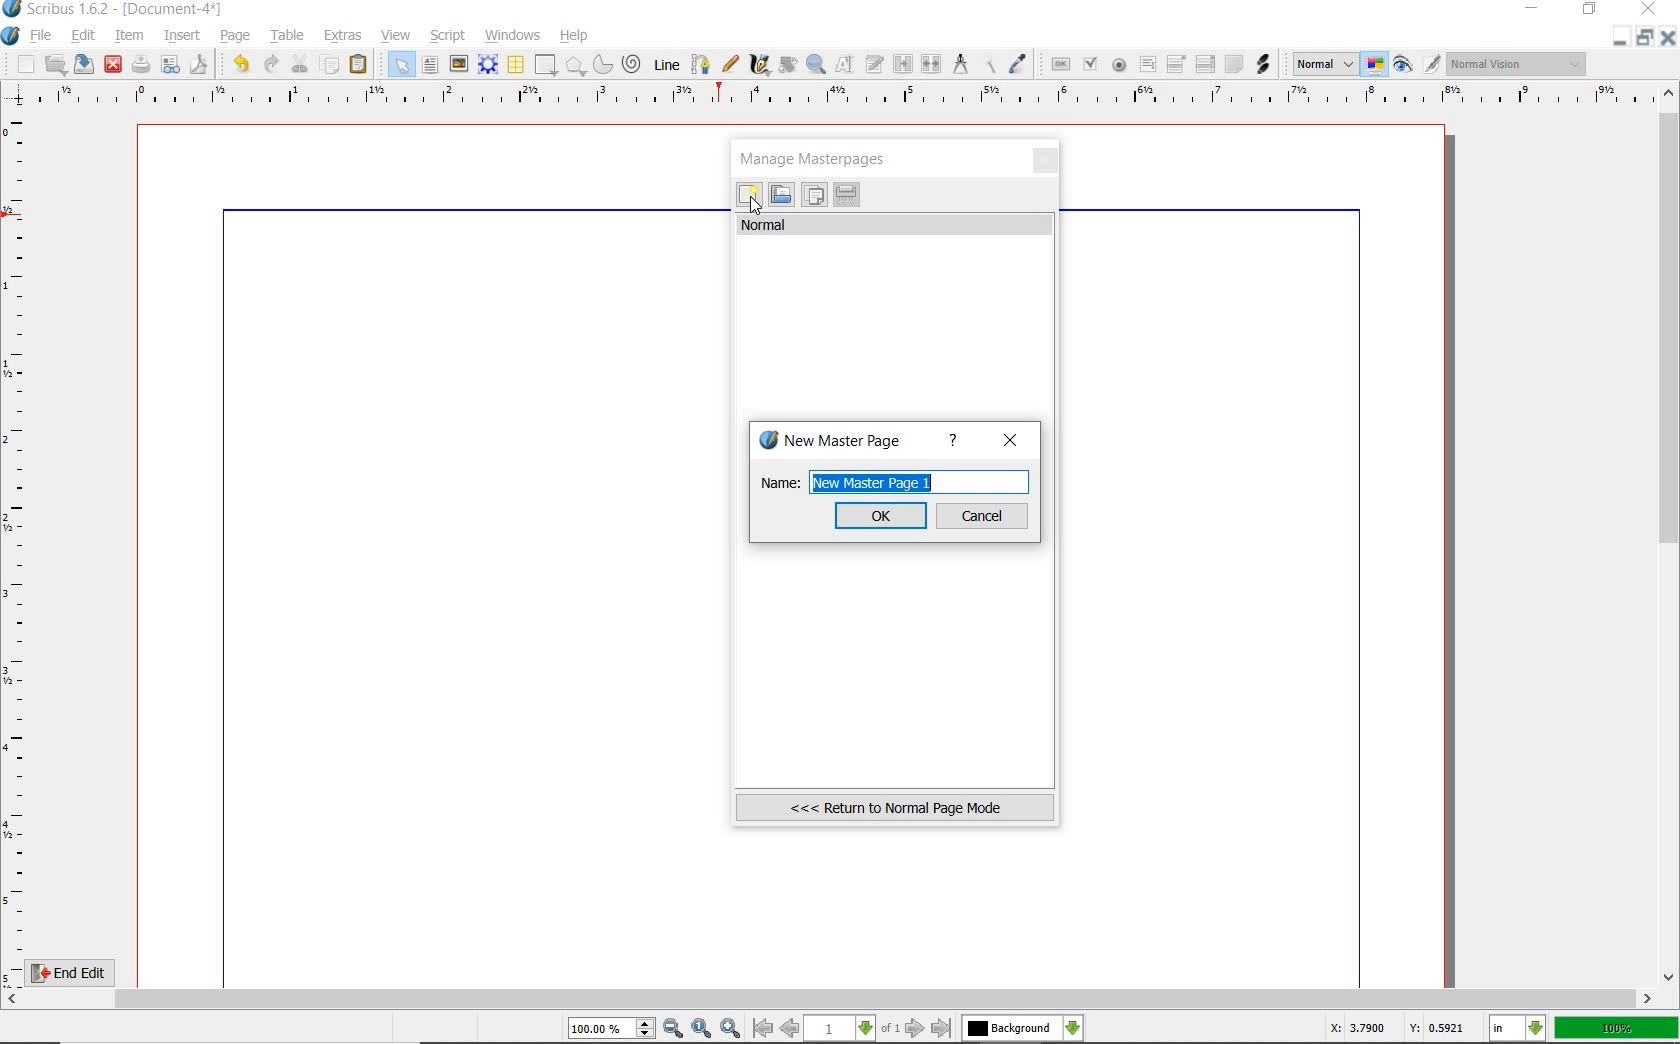  What do you see at coordinates (81, 37) in the screenshot?
I see `edit` at bounding box center [81, 37].